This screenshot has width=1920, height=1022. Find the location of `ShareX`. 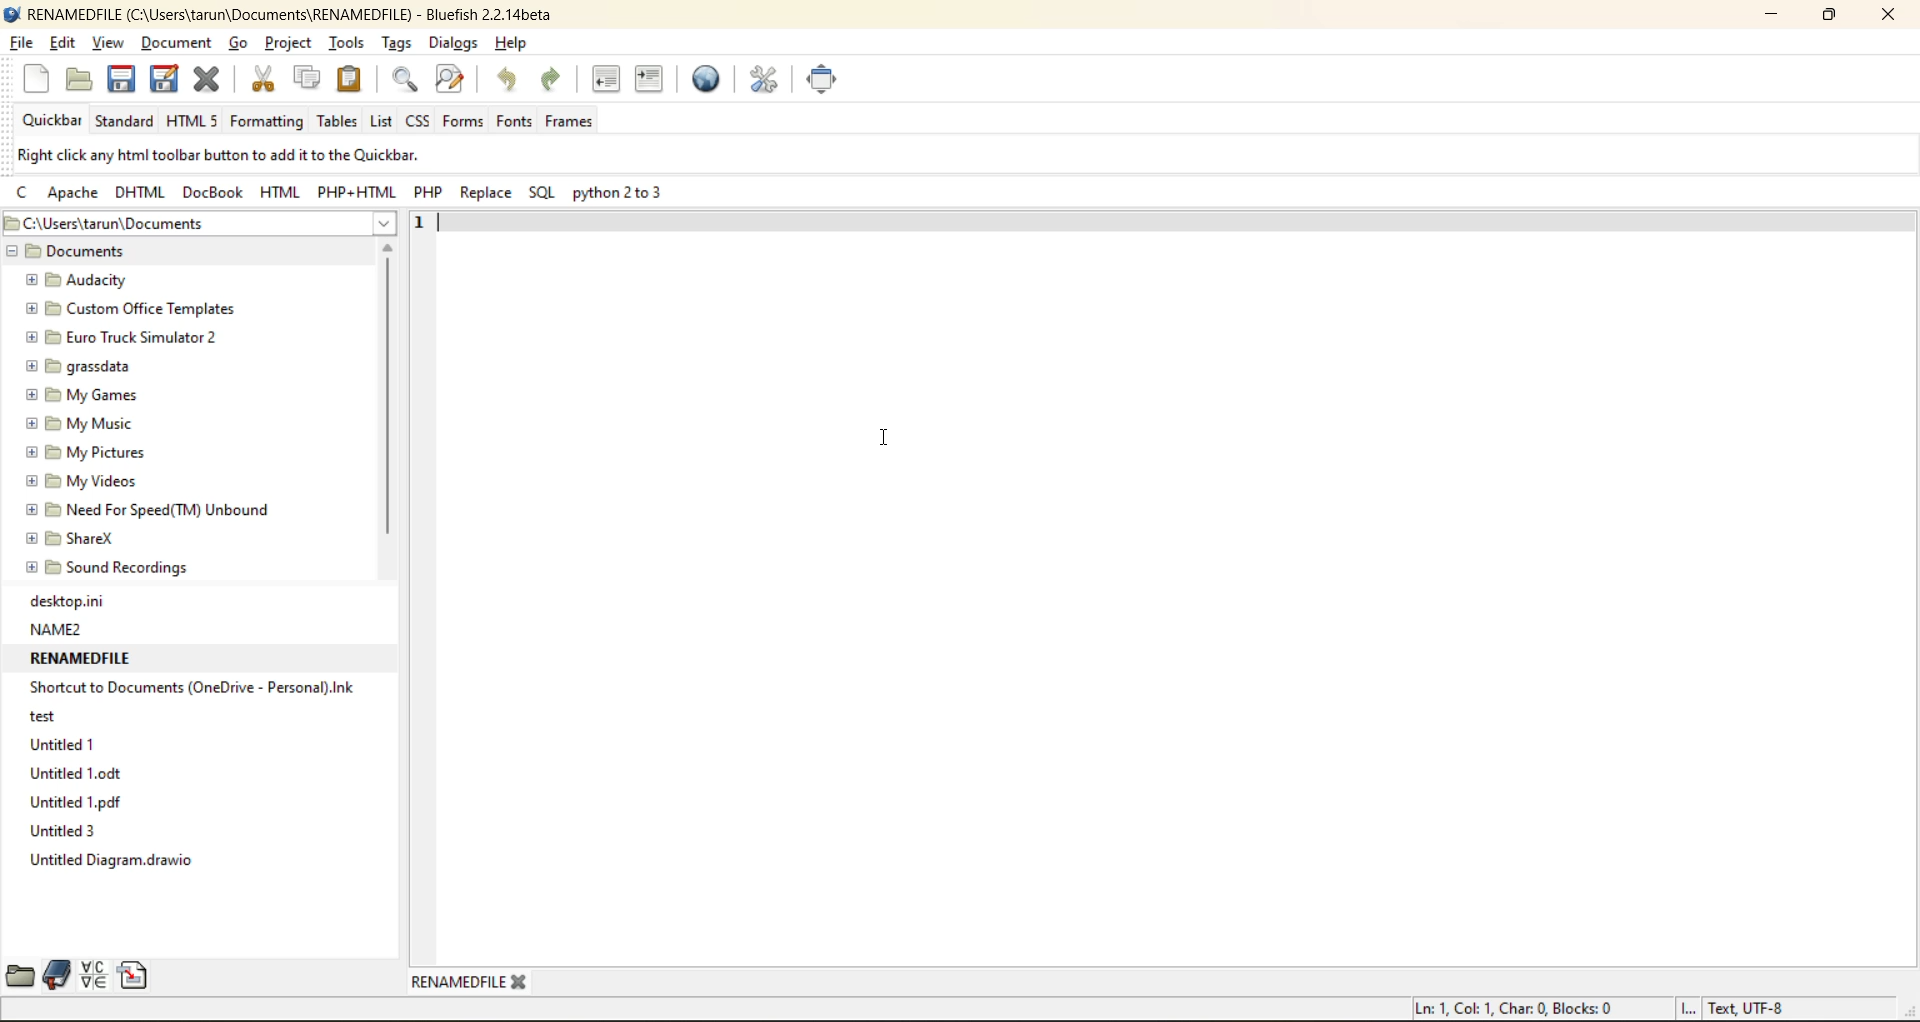

ShareX is located at coordinates (71, 537).